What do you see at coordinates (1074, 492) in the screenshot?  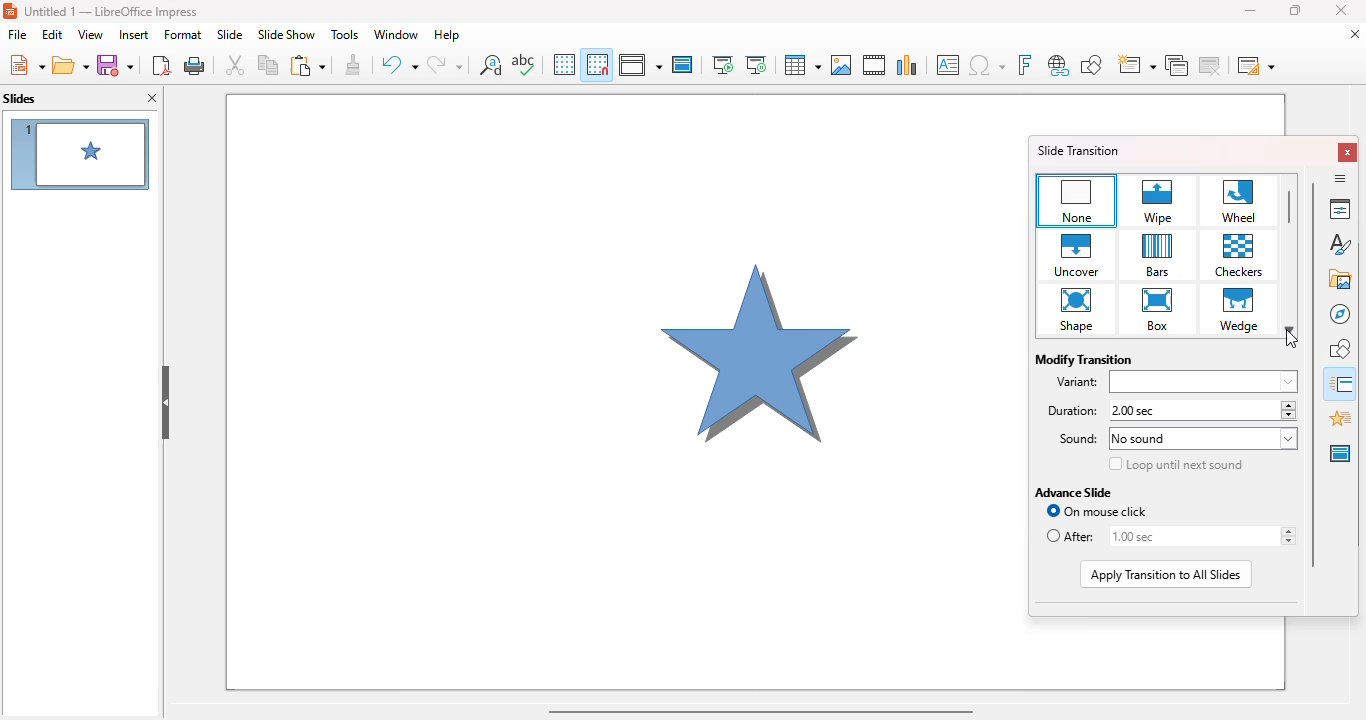 I see `advance slide` at bounding box center [1074, 492].